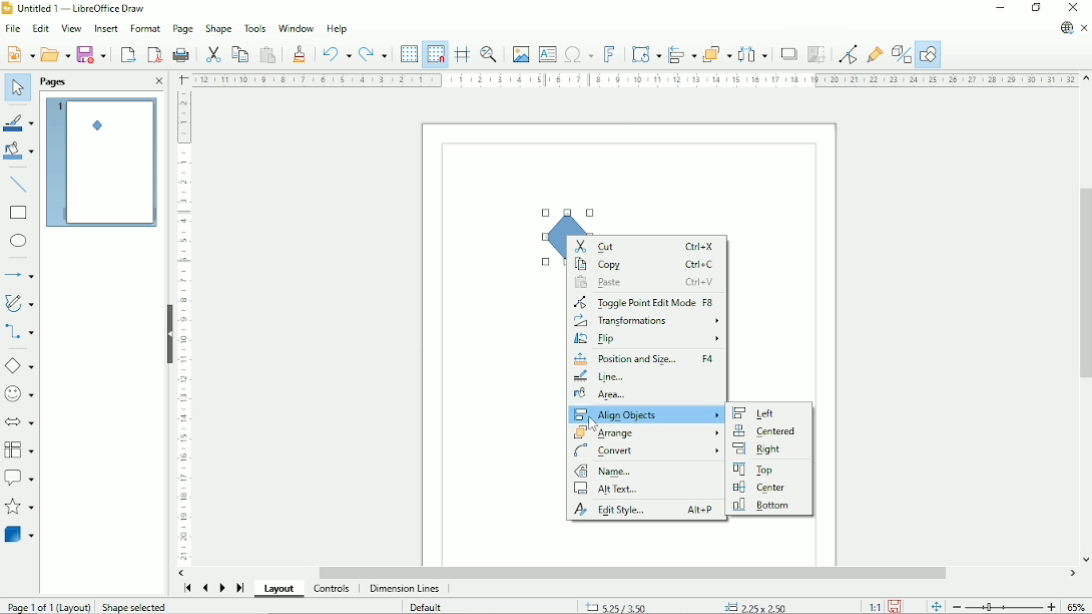 The image size is (1092, 614). I want to click on Cut, so click(213, 53).